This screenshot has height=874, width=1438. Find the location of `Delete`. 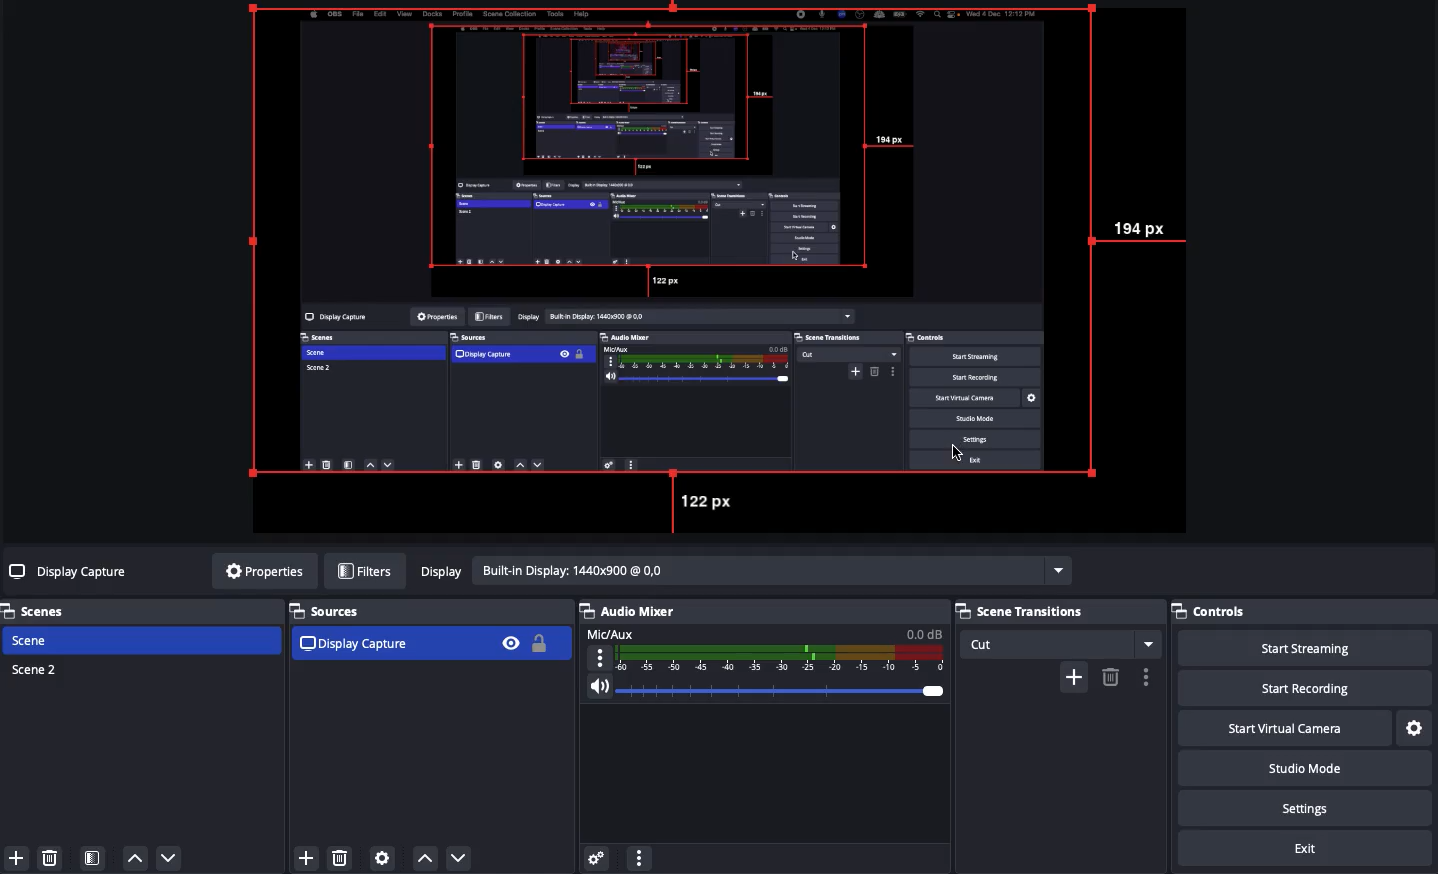

Delete is located at coordinates (1110, 677).